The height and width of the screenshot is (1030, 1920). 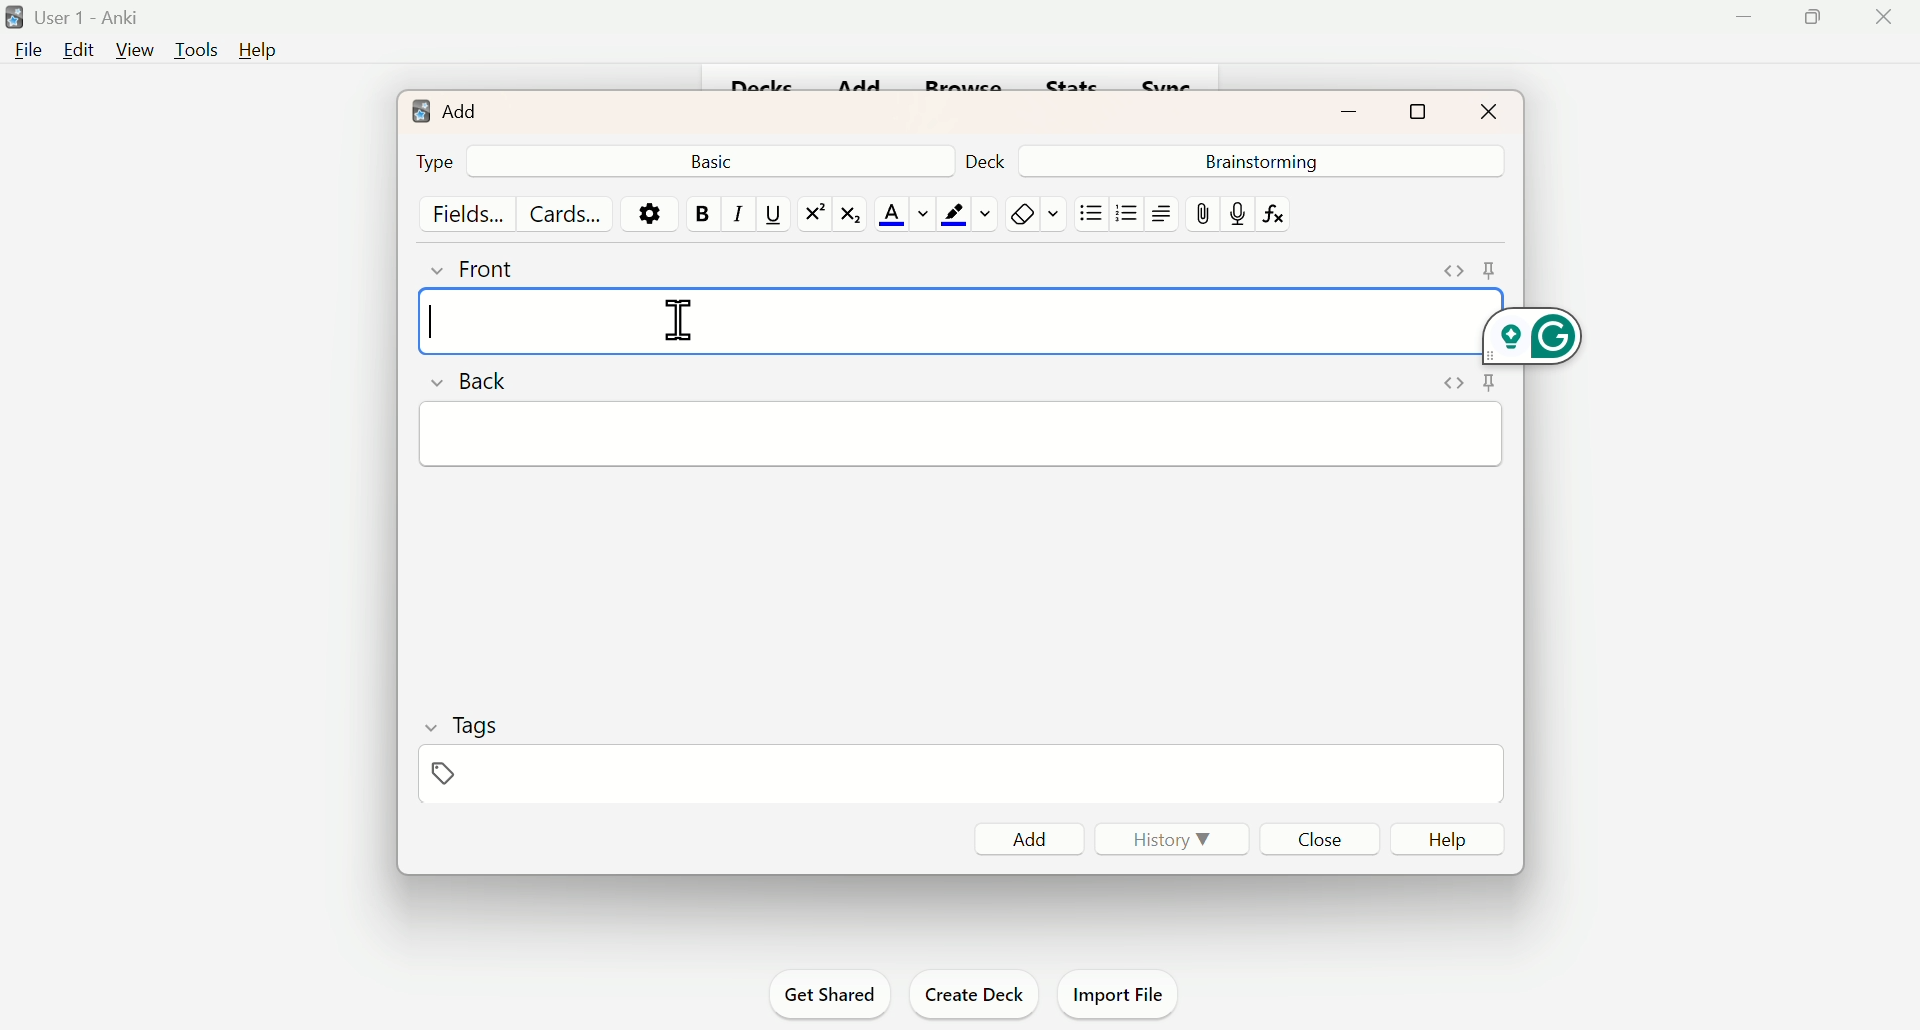 What do you see at coordinates (447, 109) in the screenshot?
I see `Add` at bounding box center [447, 109].